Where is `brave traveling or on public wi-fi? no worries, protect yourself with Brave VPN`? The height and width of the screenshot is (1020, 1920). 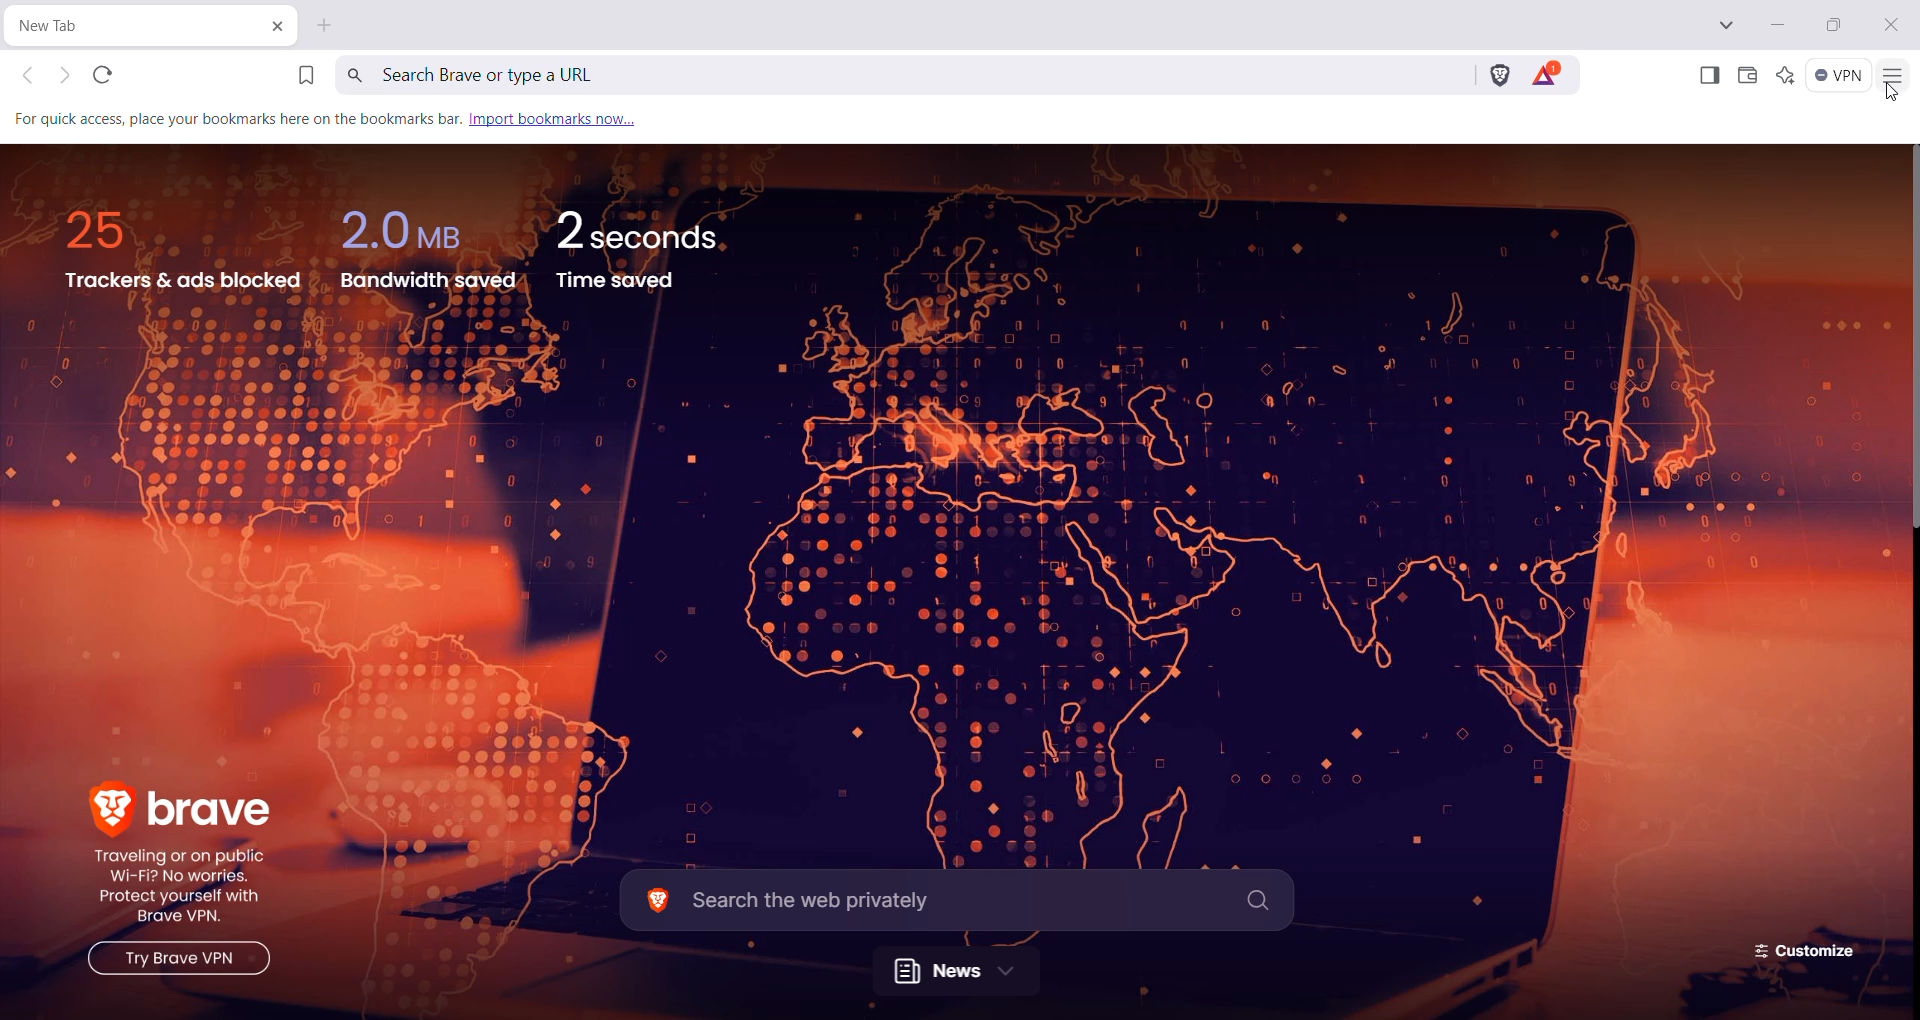 brave traveling or on public wi-fi? no worries, protect yourself with Brave VPN is located at coordinates (174, 877).